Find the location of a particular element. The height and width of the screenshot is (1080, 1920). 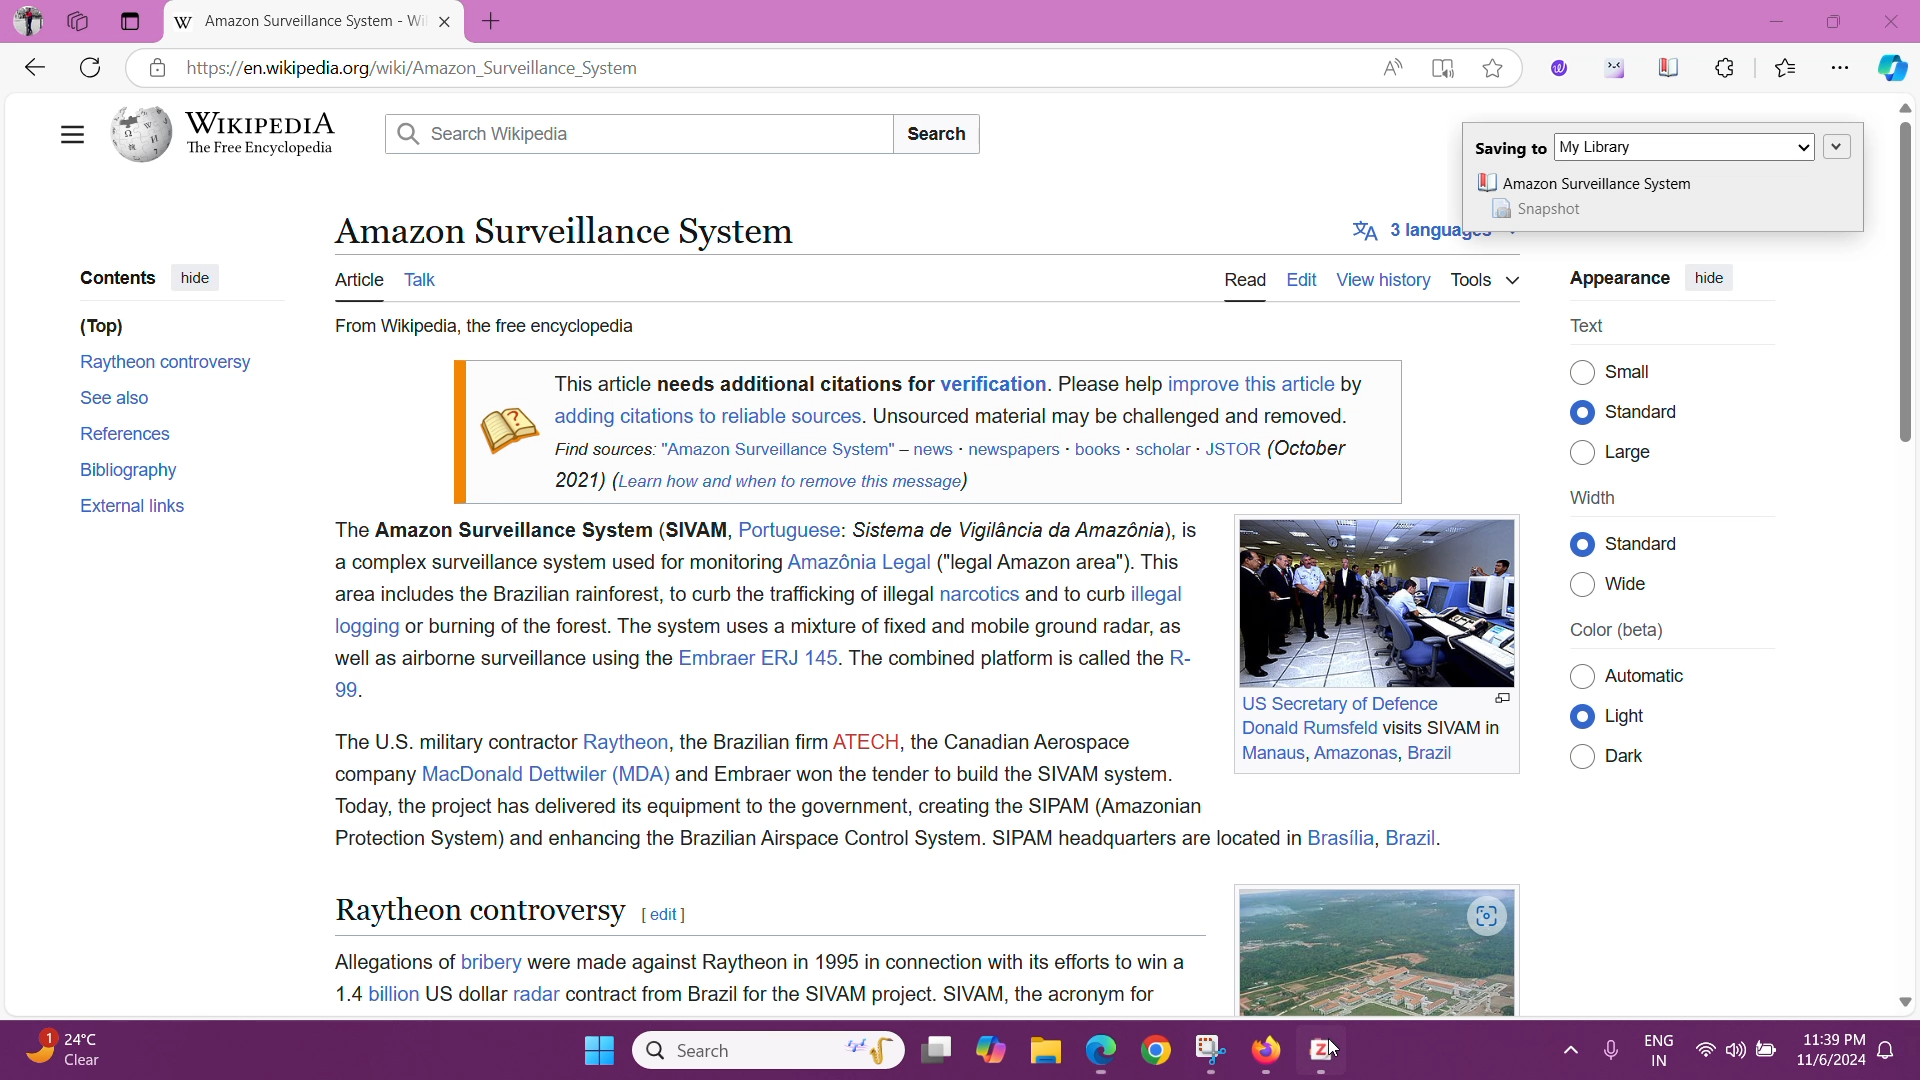

the Brazilian firm ATECH, the Canadian Aerospace is located at coordinates (907, 739).